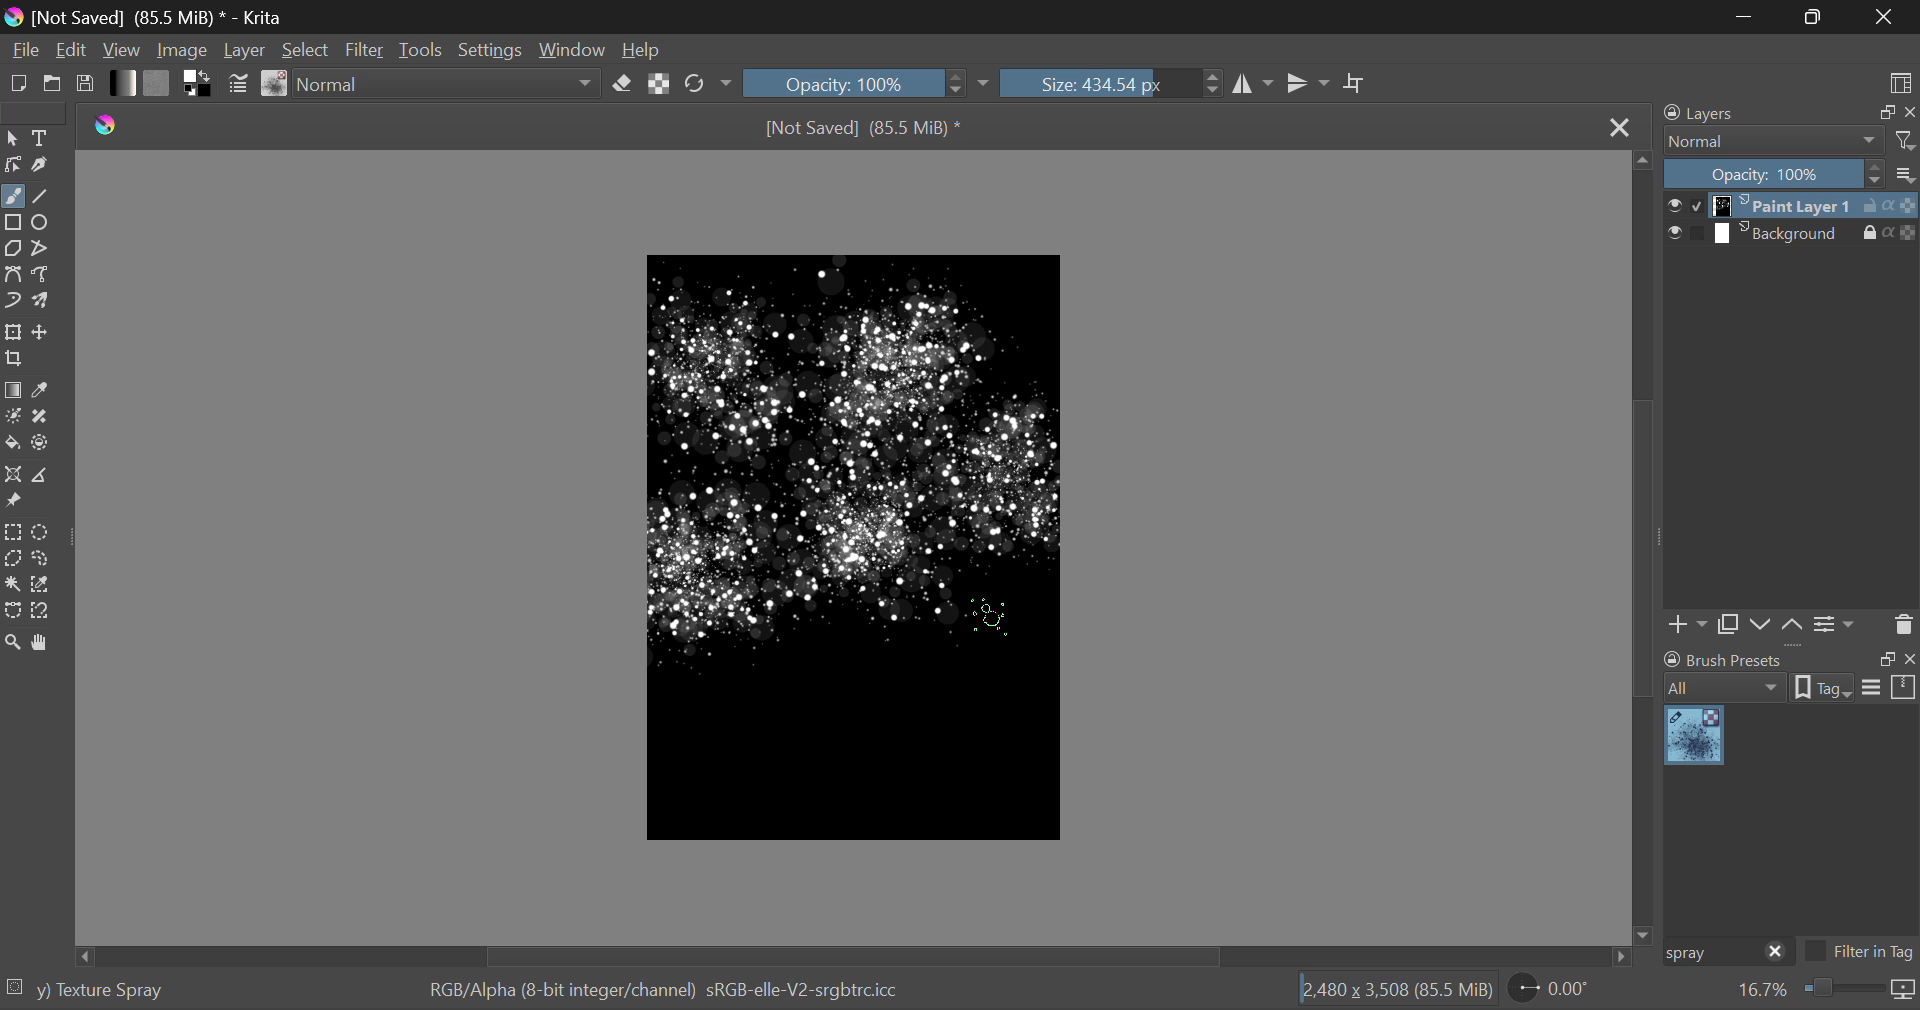 This screenshot has height=1010, width=1920. What do you see at coordinates (1823, 690) in the screenshot?
I see `tag` at bounding box center [1823, 690].